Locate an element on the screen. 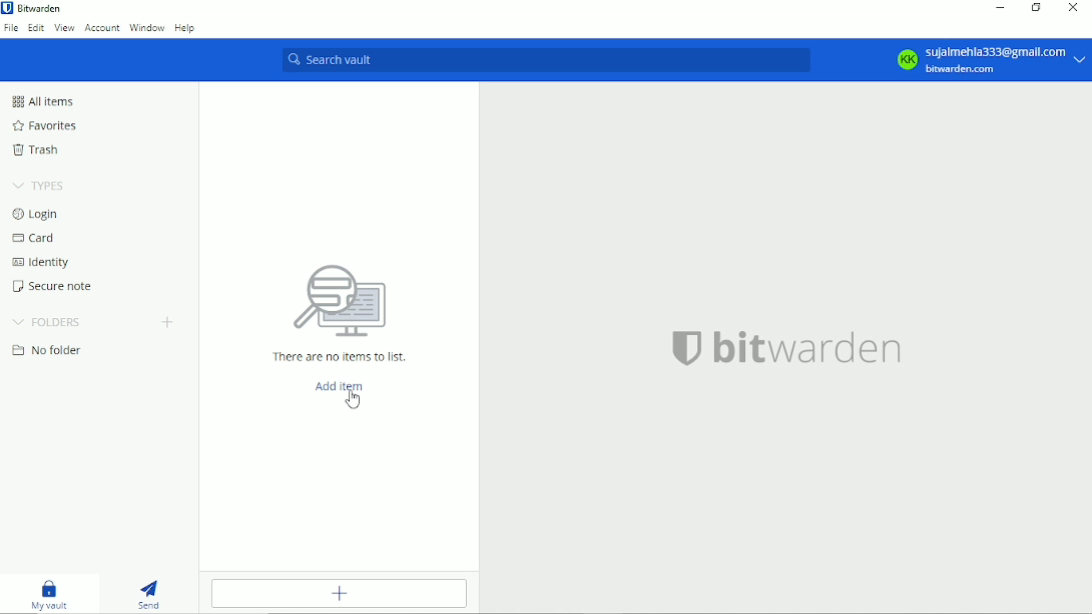 Image resolution: width=1092 pixels, height=614 pixels. Minimize is located at coordinates (998, 9).